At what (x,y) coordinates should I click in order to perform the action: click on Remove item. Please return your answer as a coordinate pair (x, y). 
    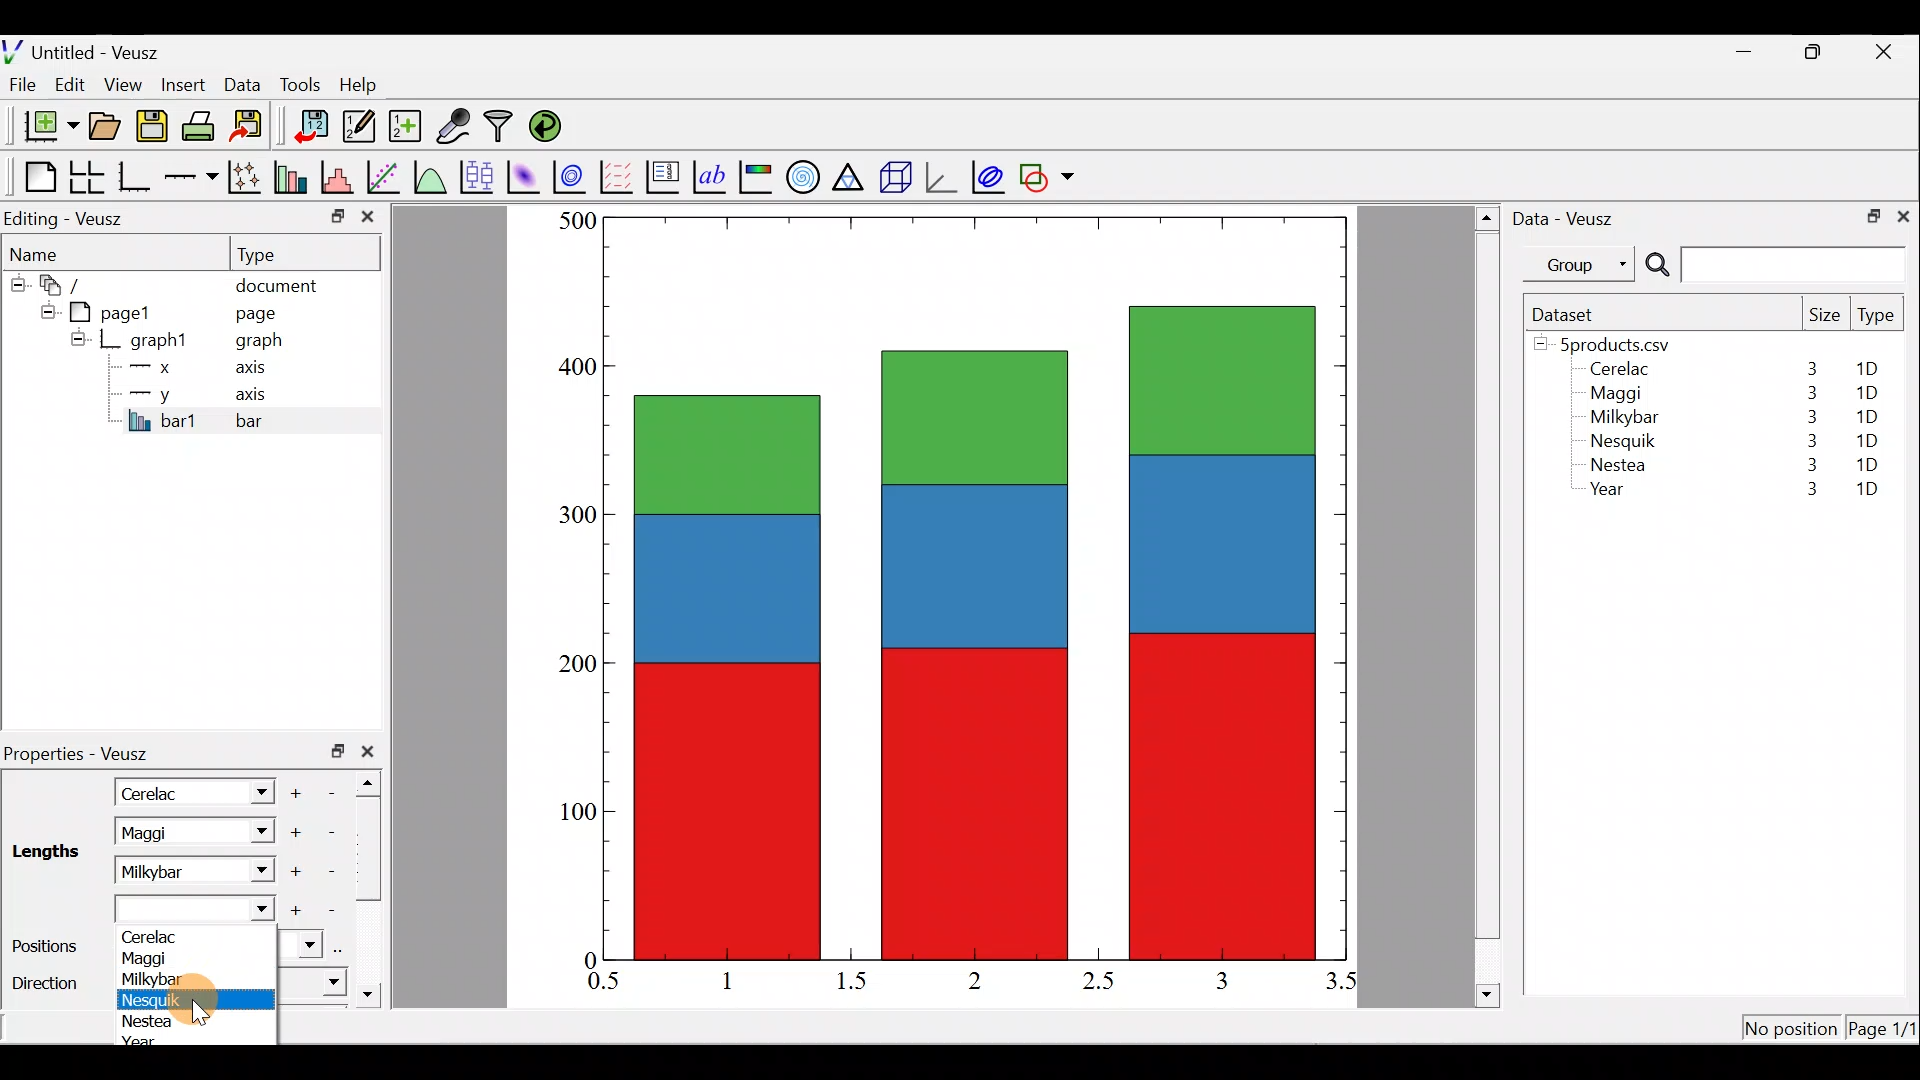
    Looking at the image, I should click on (328, 910).